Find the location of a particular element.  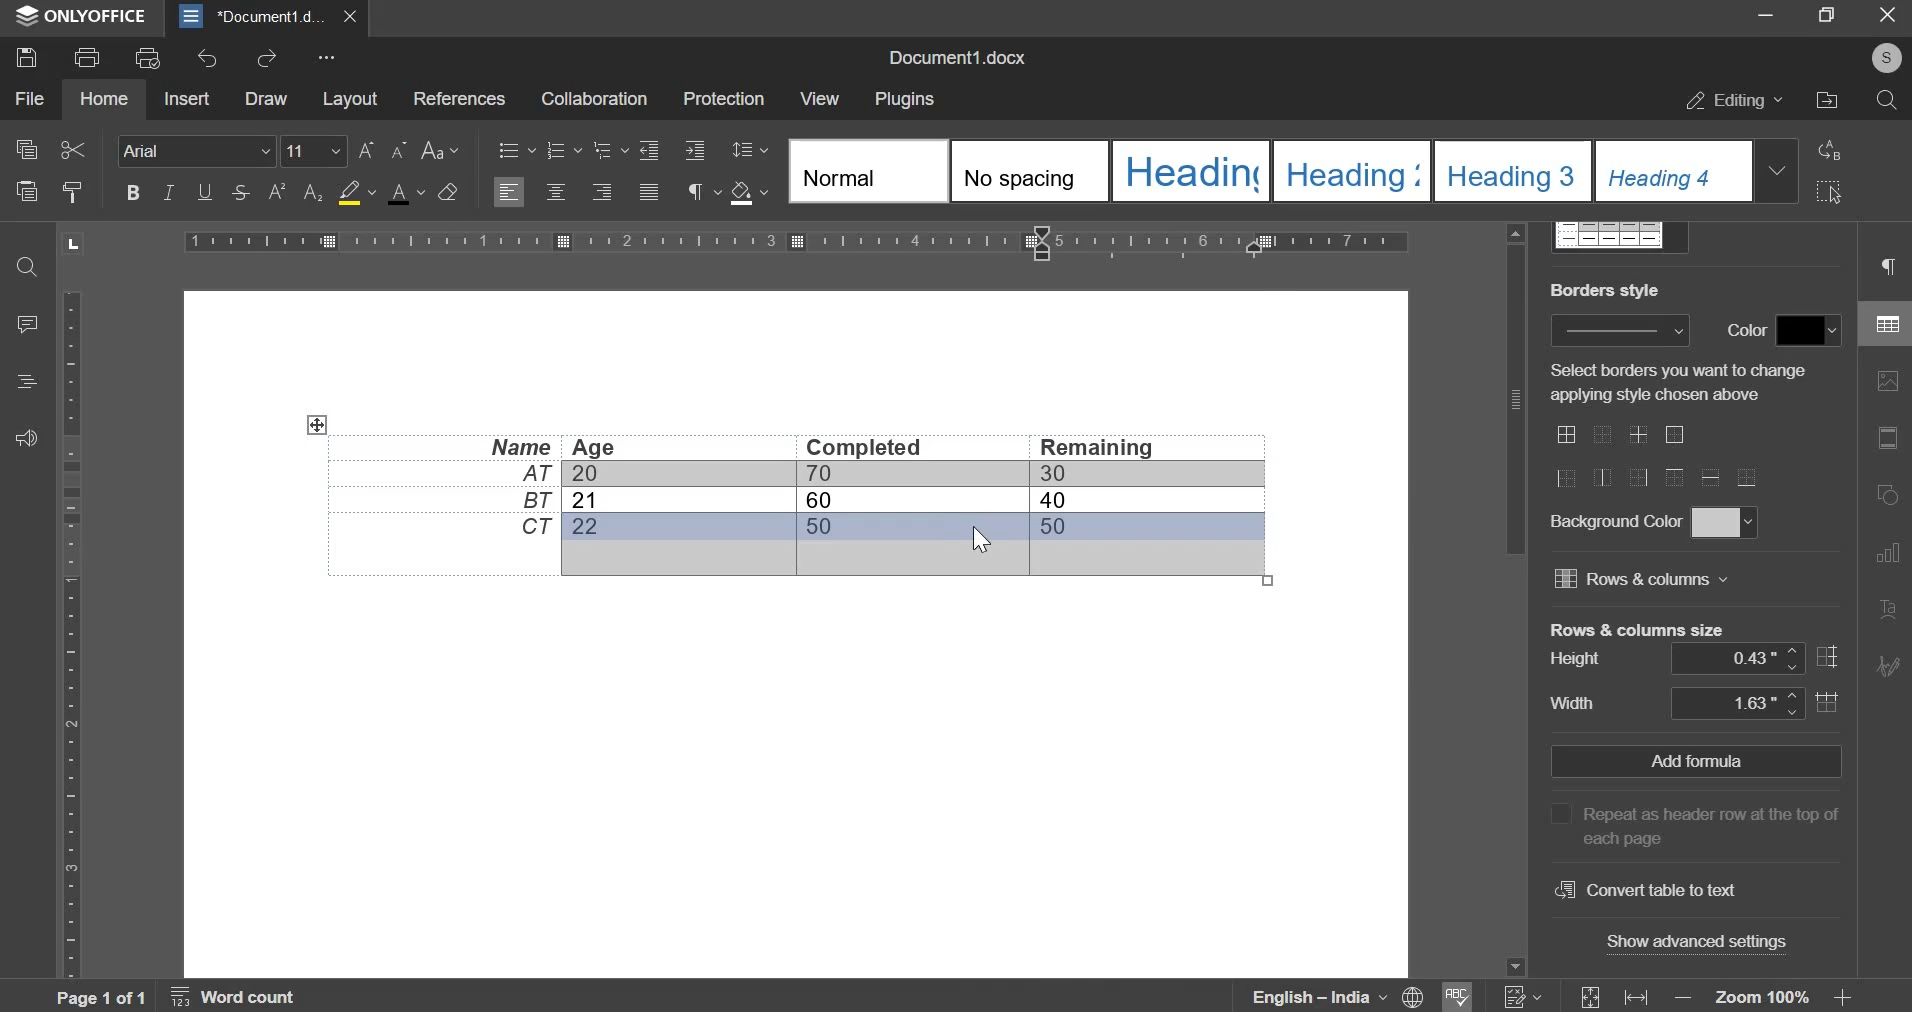

Add formula is located at coordinates (1696, 760).